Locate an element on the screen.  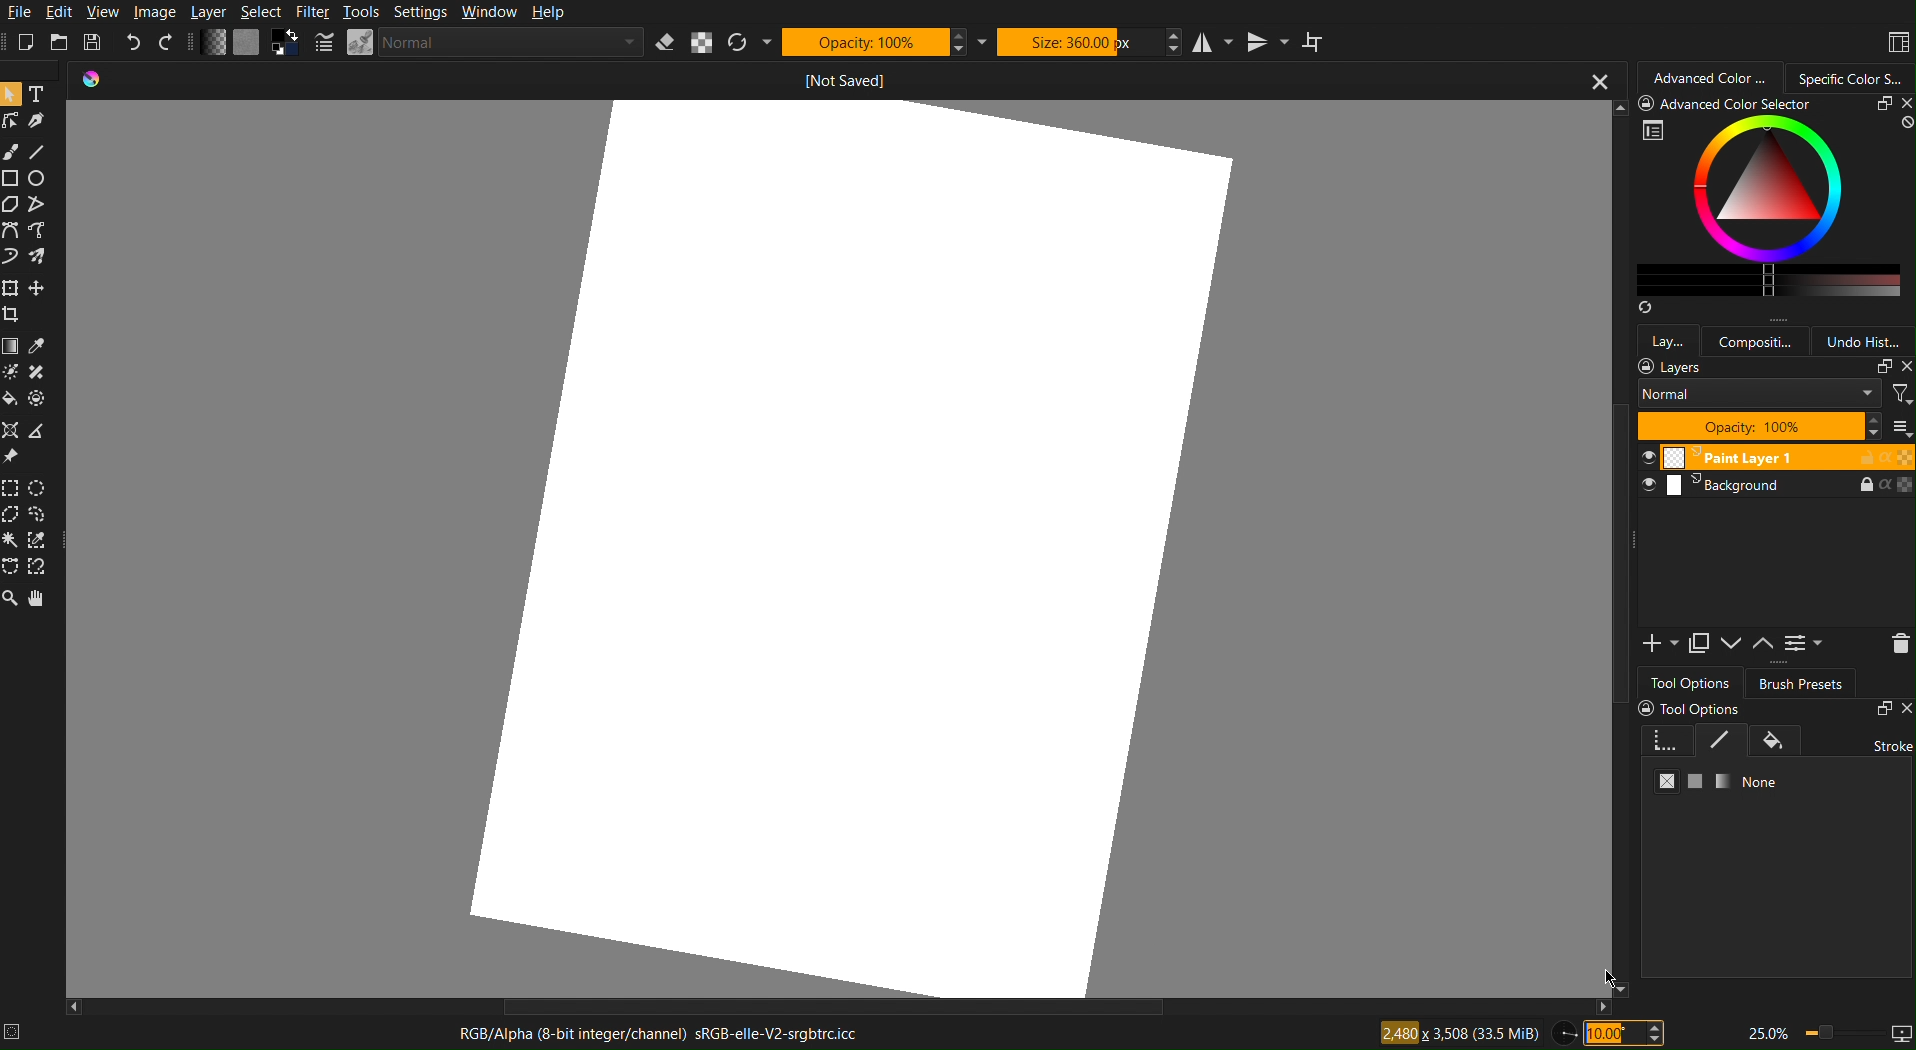
Path Selection Tool is located at coordinates (42, 203).